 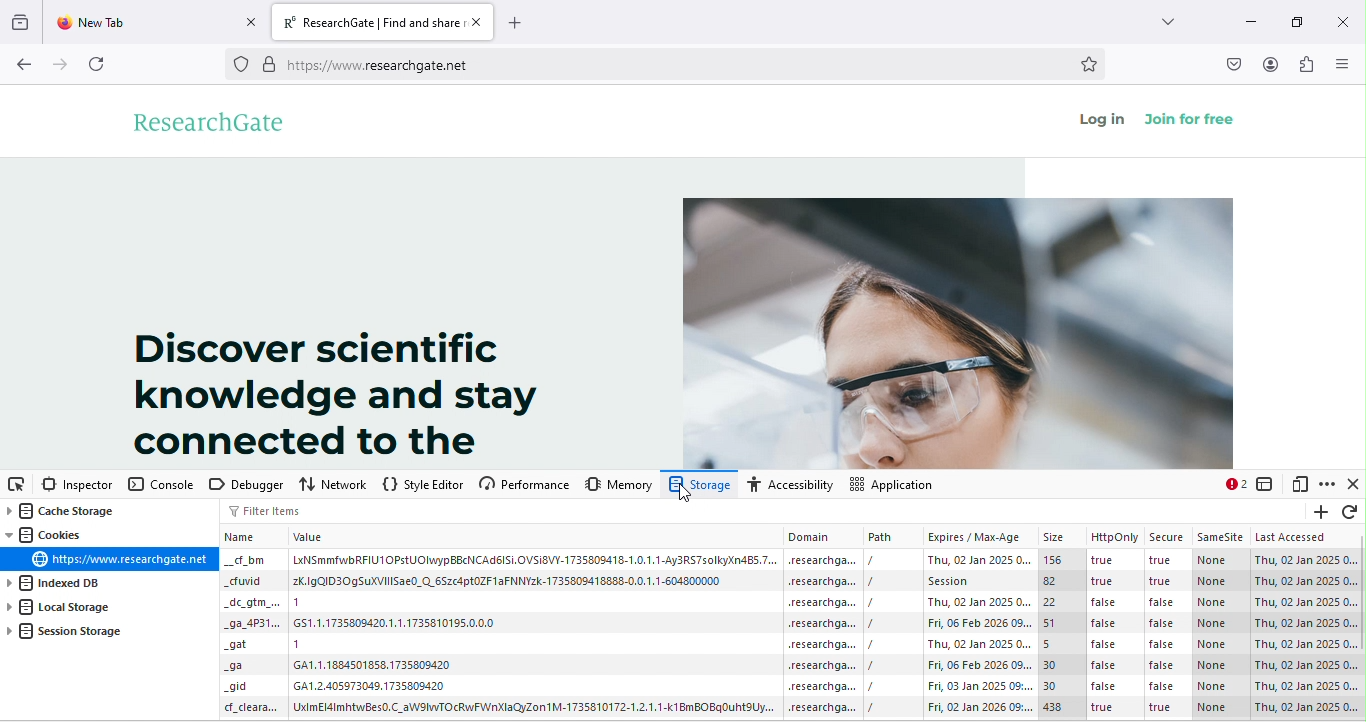 What do you see at coordinates (372, 666) in the screenshot?
I see `value` at bounding box center [372, 666].